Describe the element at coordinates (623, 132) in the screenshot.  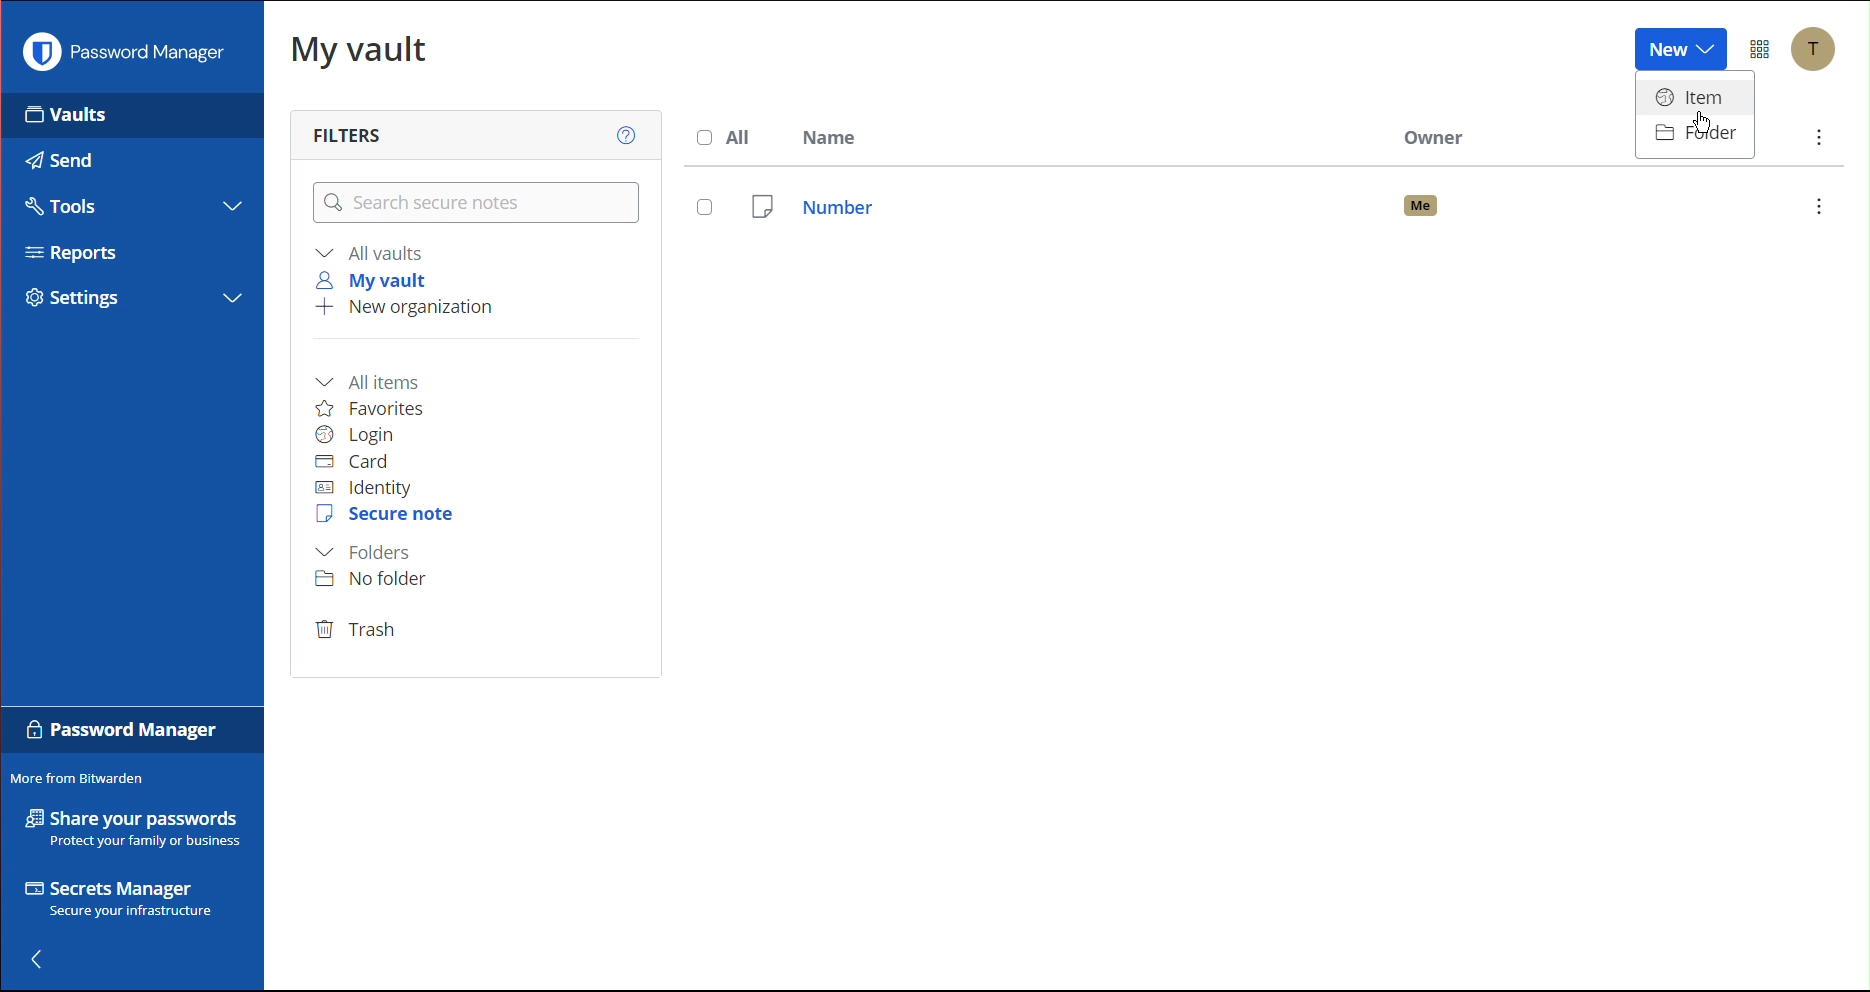
I see `Help` at that location.